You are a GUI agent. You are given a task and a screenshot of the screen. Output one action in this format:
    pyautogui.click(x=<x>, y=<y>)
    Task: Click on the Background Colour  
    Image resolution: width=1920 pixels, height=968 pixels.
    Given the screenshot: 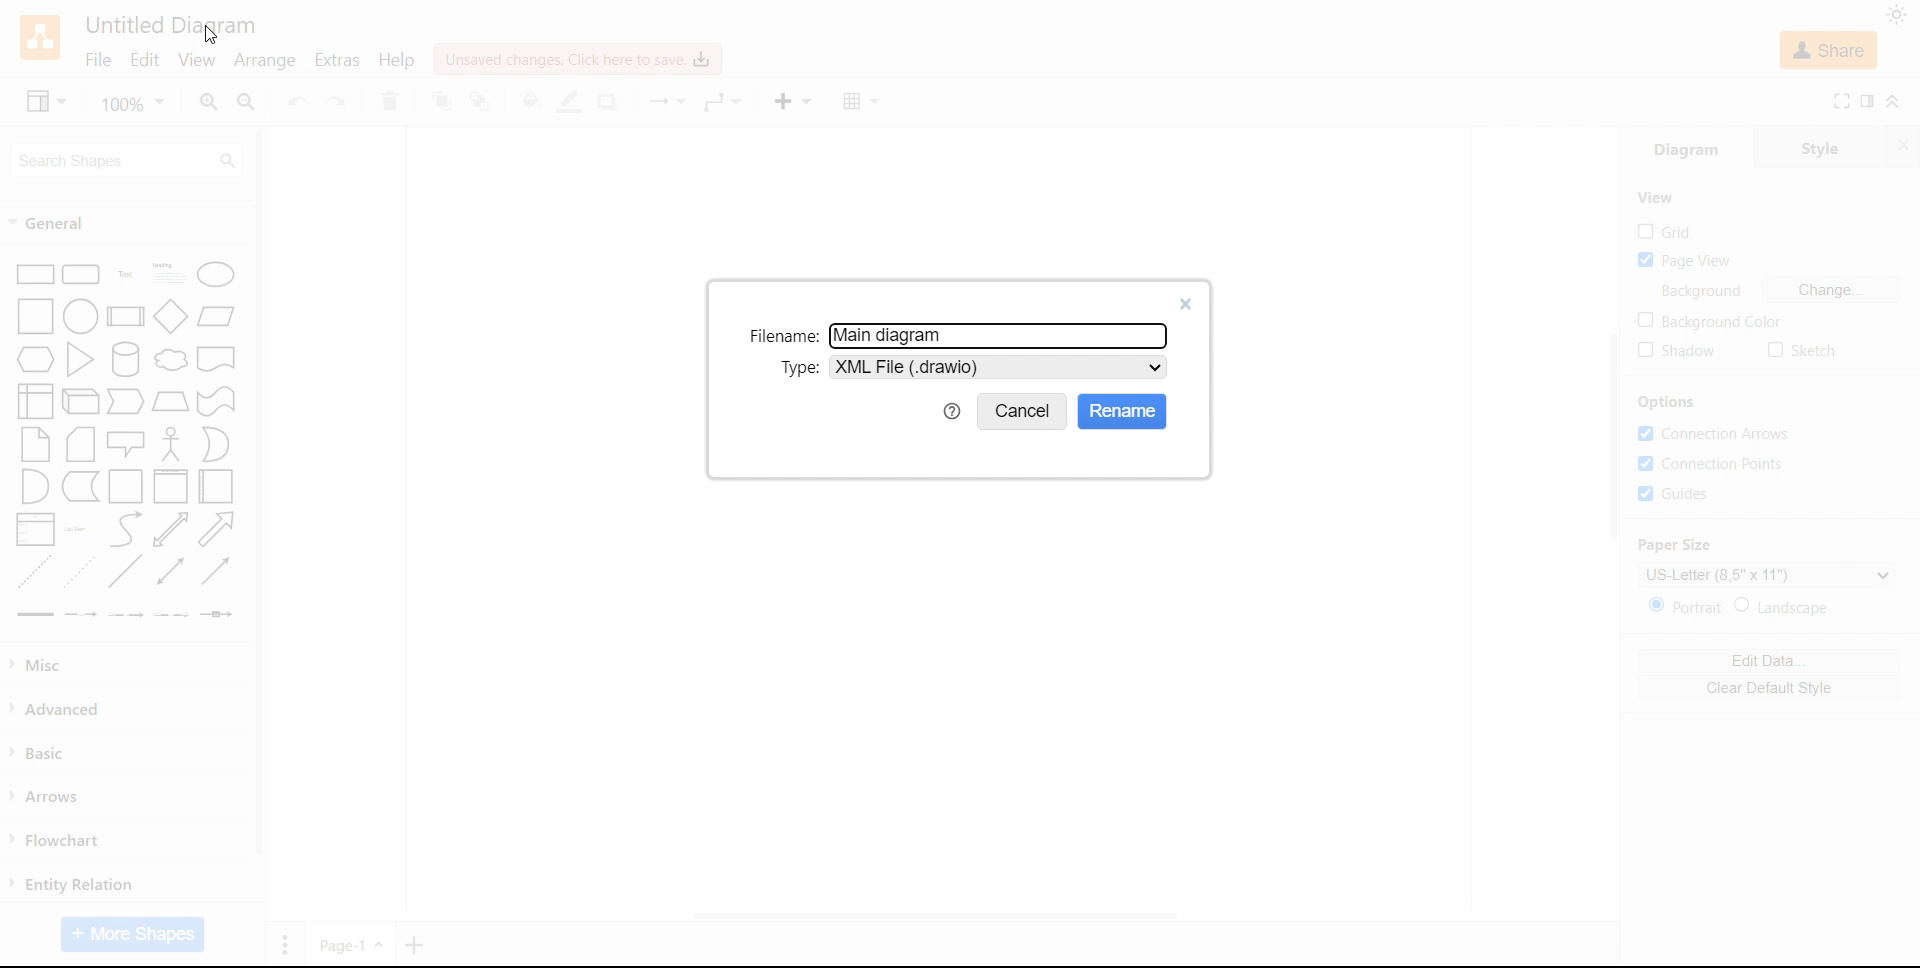 What is the action you would take?
    pyautogui.click(x=1708, y=321)
    